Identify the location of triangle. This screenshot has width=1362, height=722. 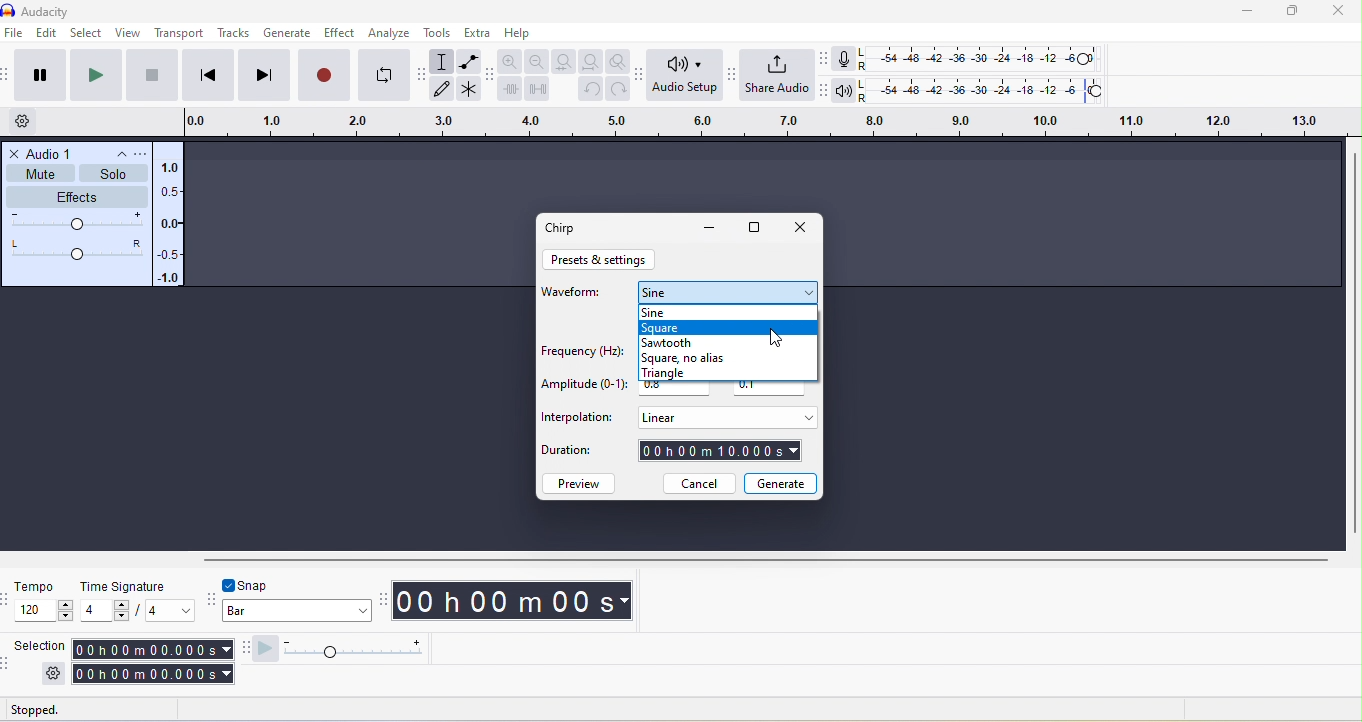
(683, 373).